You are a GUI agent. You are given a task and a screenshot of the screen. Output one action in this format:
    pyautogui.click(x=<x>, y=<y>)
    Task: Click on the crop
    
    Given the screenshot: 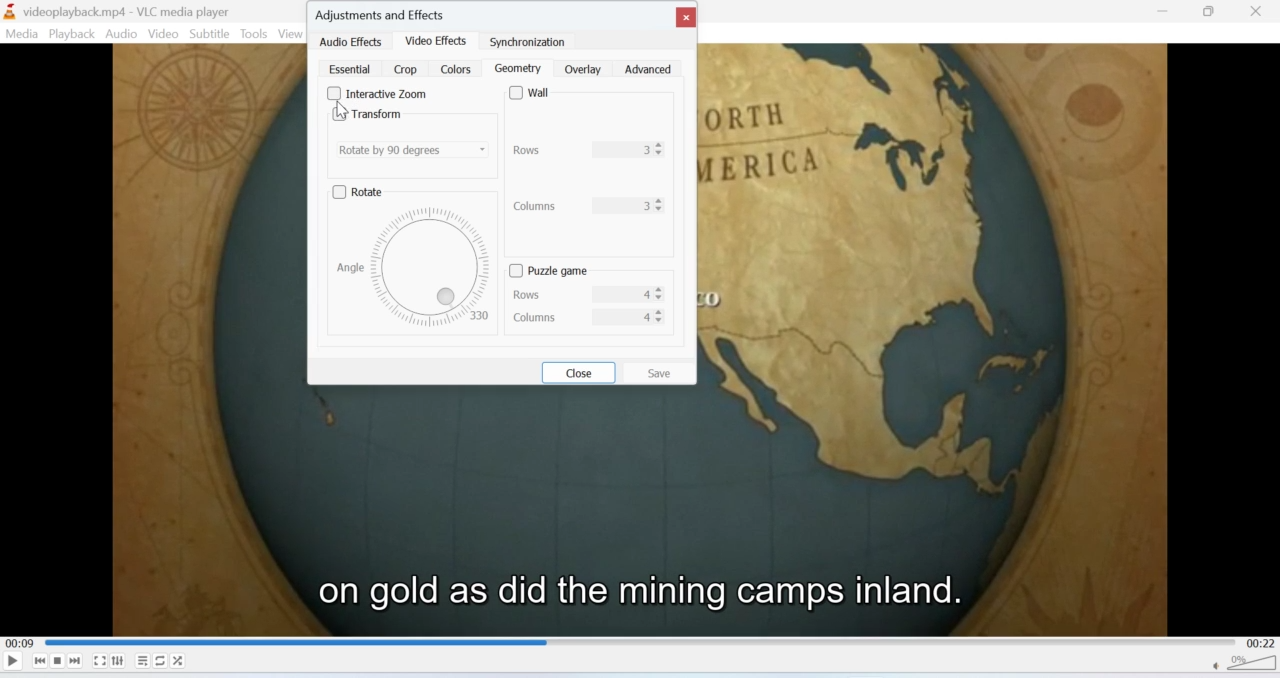 What is the action you would take?
    pyautogui.click(x=404, y=69)
    